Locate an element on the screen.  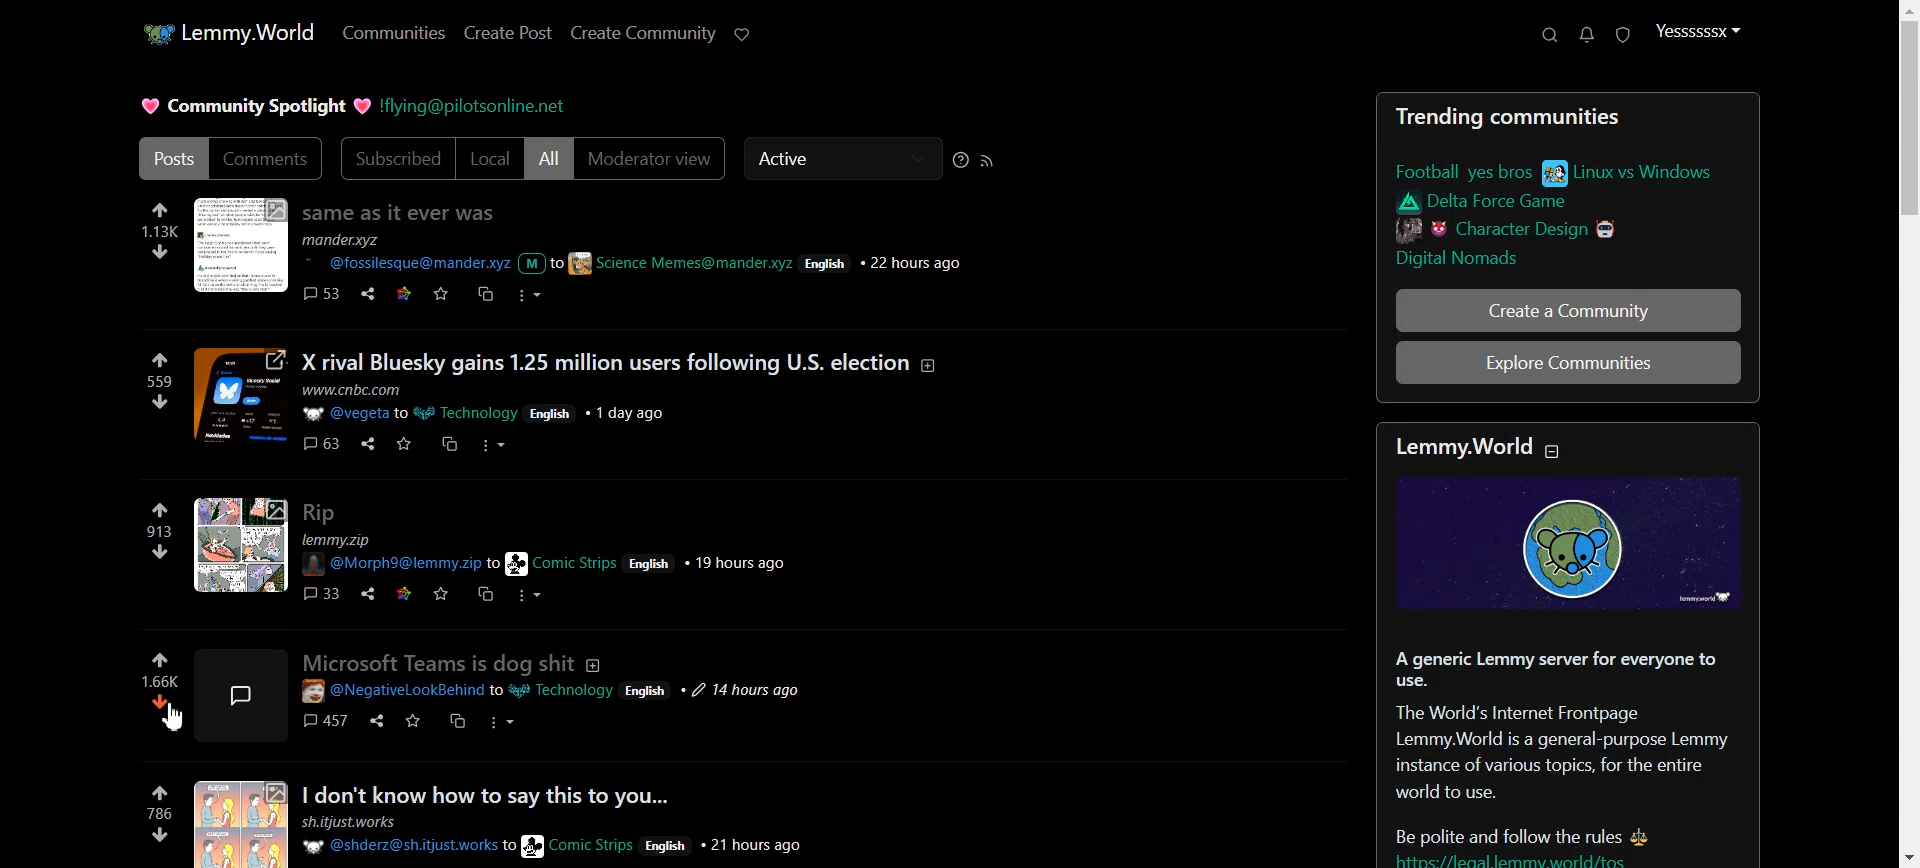
Text is located at coordinates (254, 105).